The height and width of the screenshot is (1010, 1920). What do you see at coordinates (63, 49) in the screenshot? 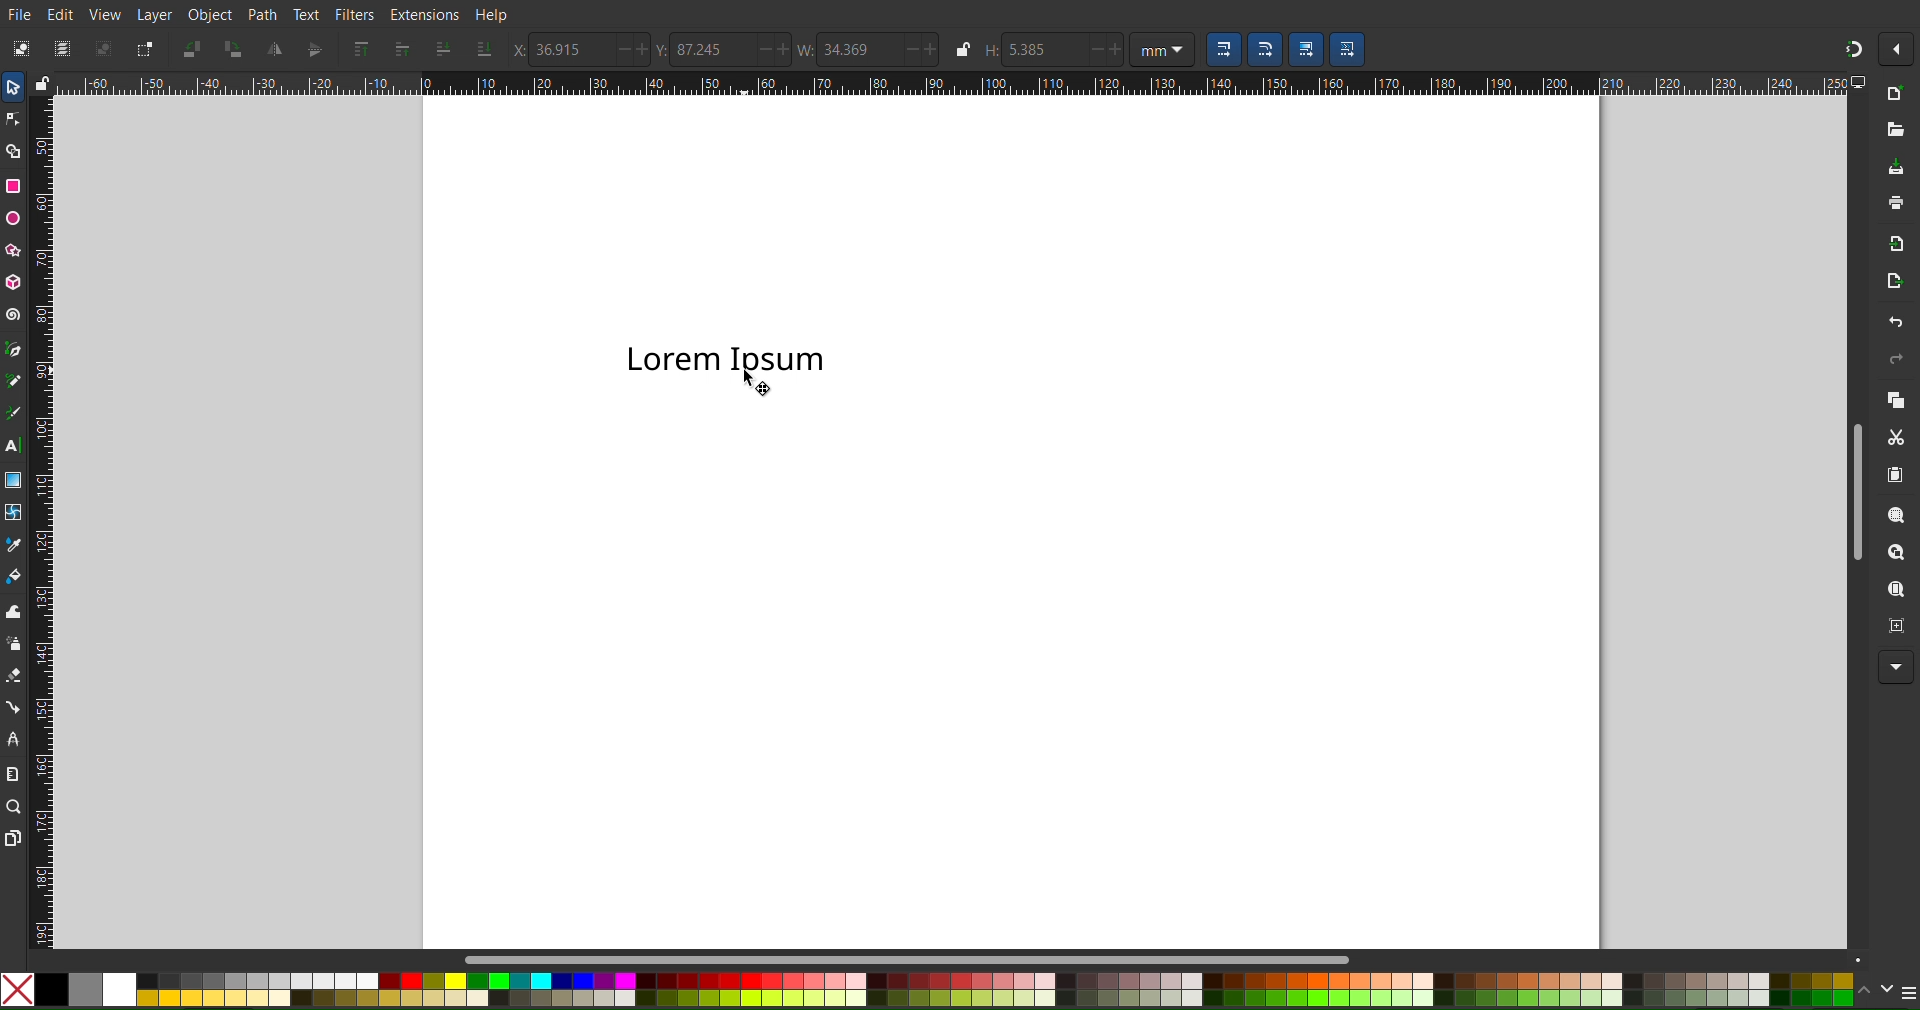
I see `Select All` at bounding box center [63, 49].